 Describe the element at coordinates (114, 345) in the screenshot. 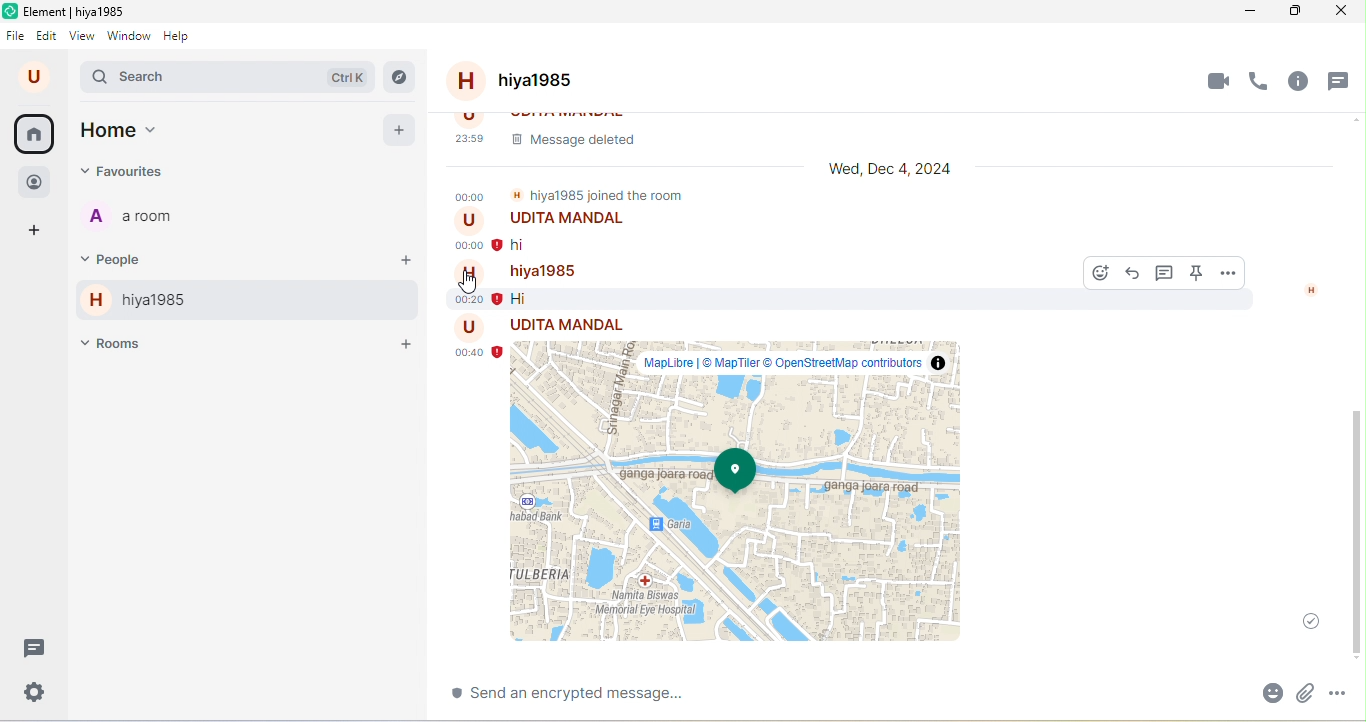

I see `rooms` at that location.